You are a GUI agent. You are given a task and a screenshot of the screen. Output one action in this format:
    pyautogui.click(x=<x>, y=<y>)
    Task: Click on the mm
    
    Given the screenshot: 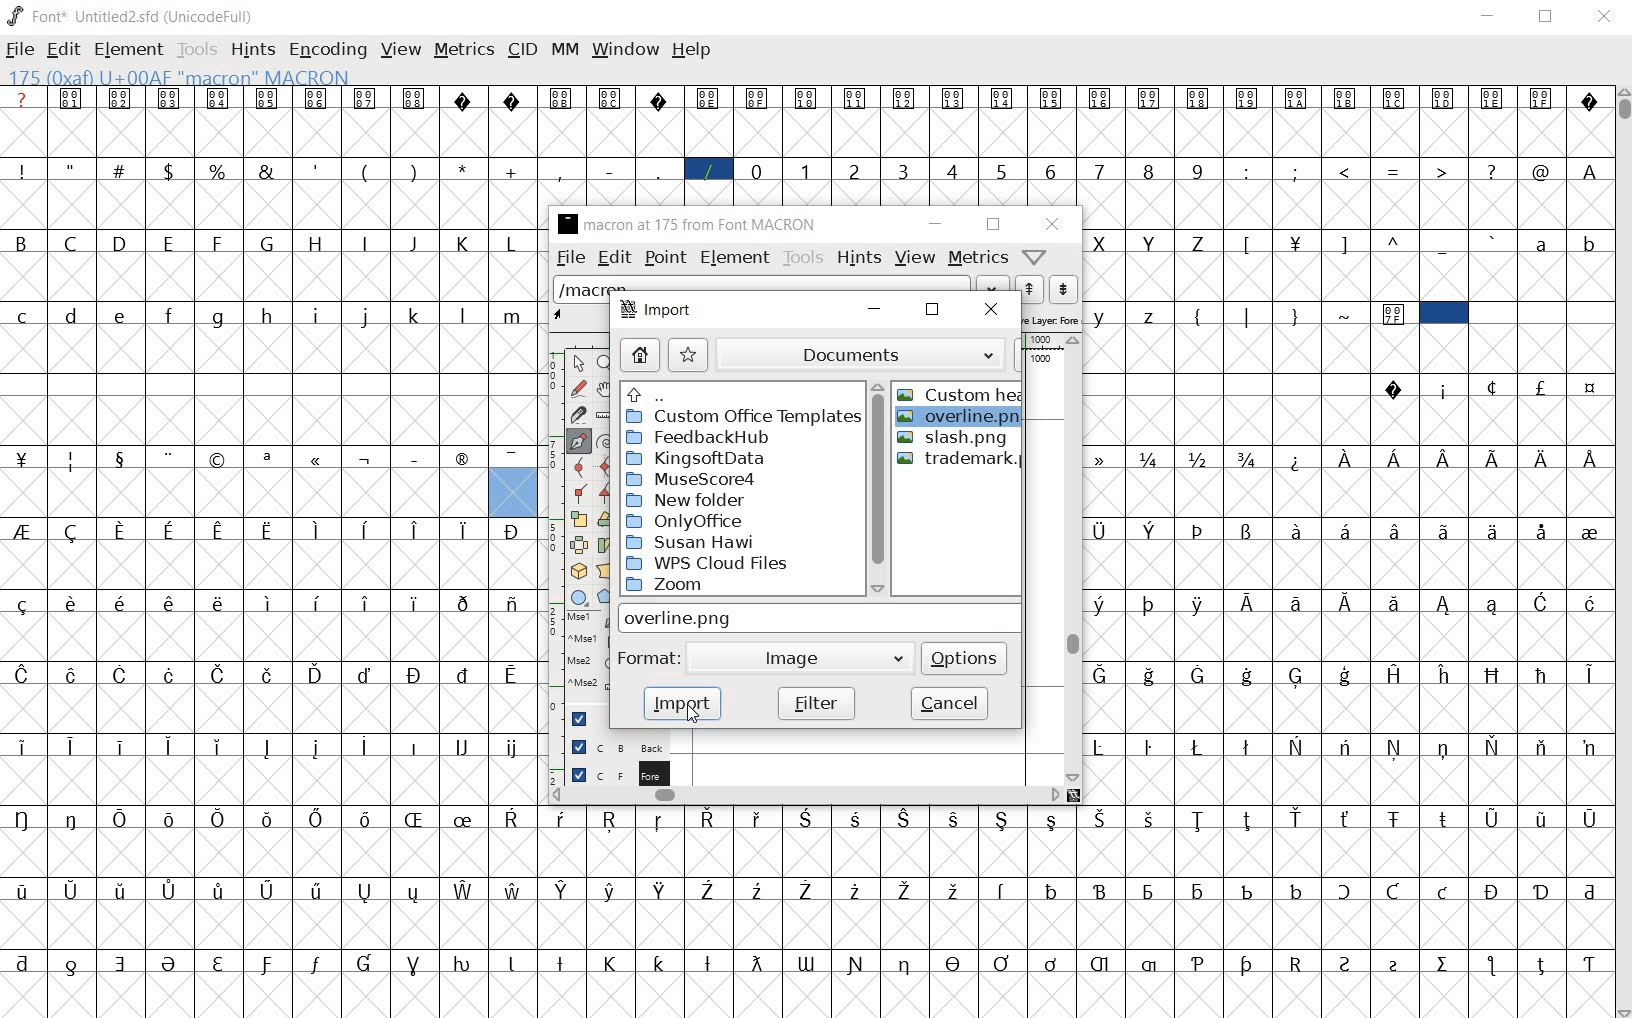 What is the action you would take?
    pyautogui.click(x=565, y=50)
    